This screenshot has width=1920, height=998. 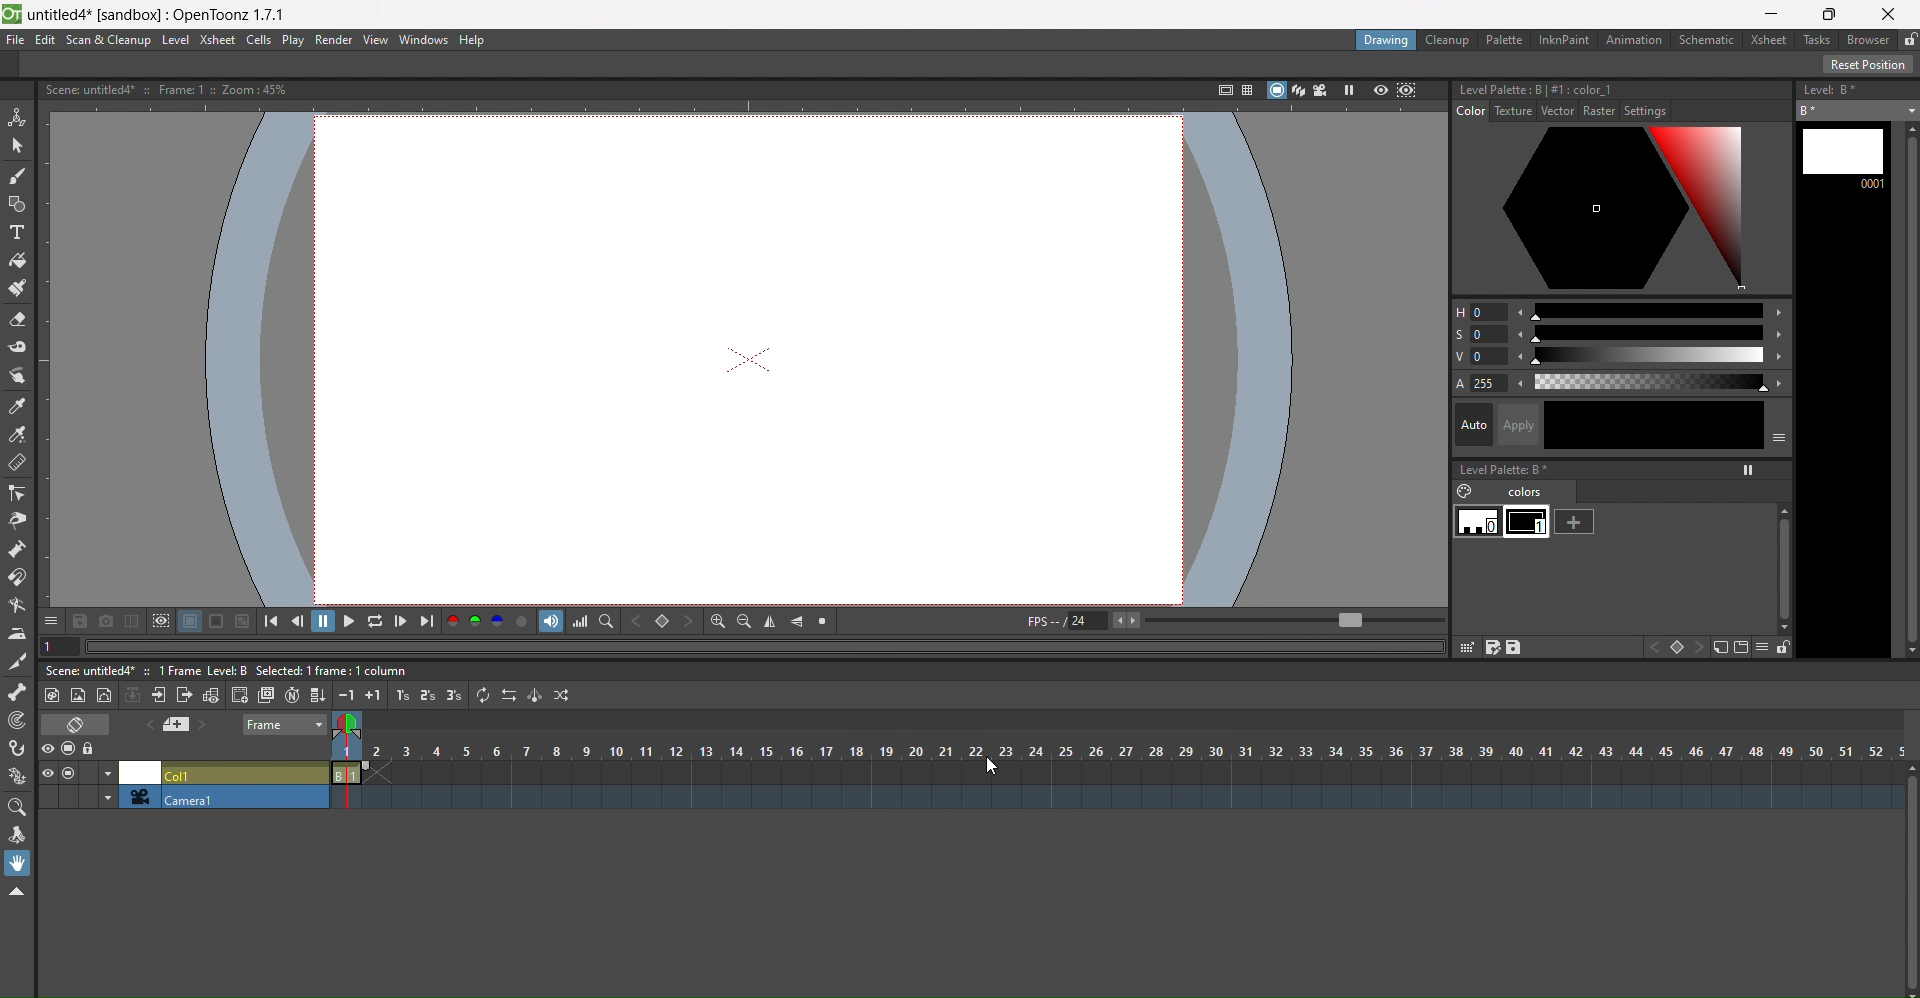 What do you see at coordinates (157, 695) in the screenshot?
I see `open sub xsheet` at bounding box center [157, 695].